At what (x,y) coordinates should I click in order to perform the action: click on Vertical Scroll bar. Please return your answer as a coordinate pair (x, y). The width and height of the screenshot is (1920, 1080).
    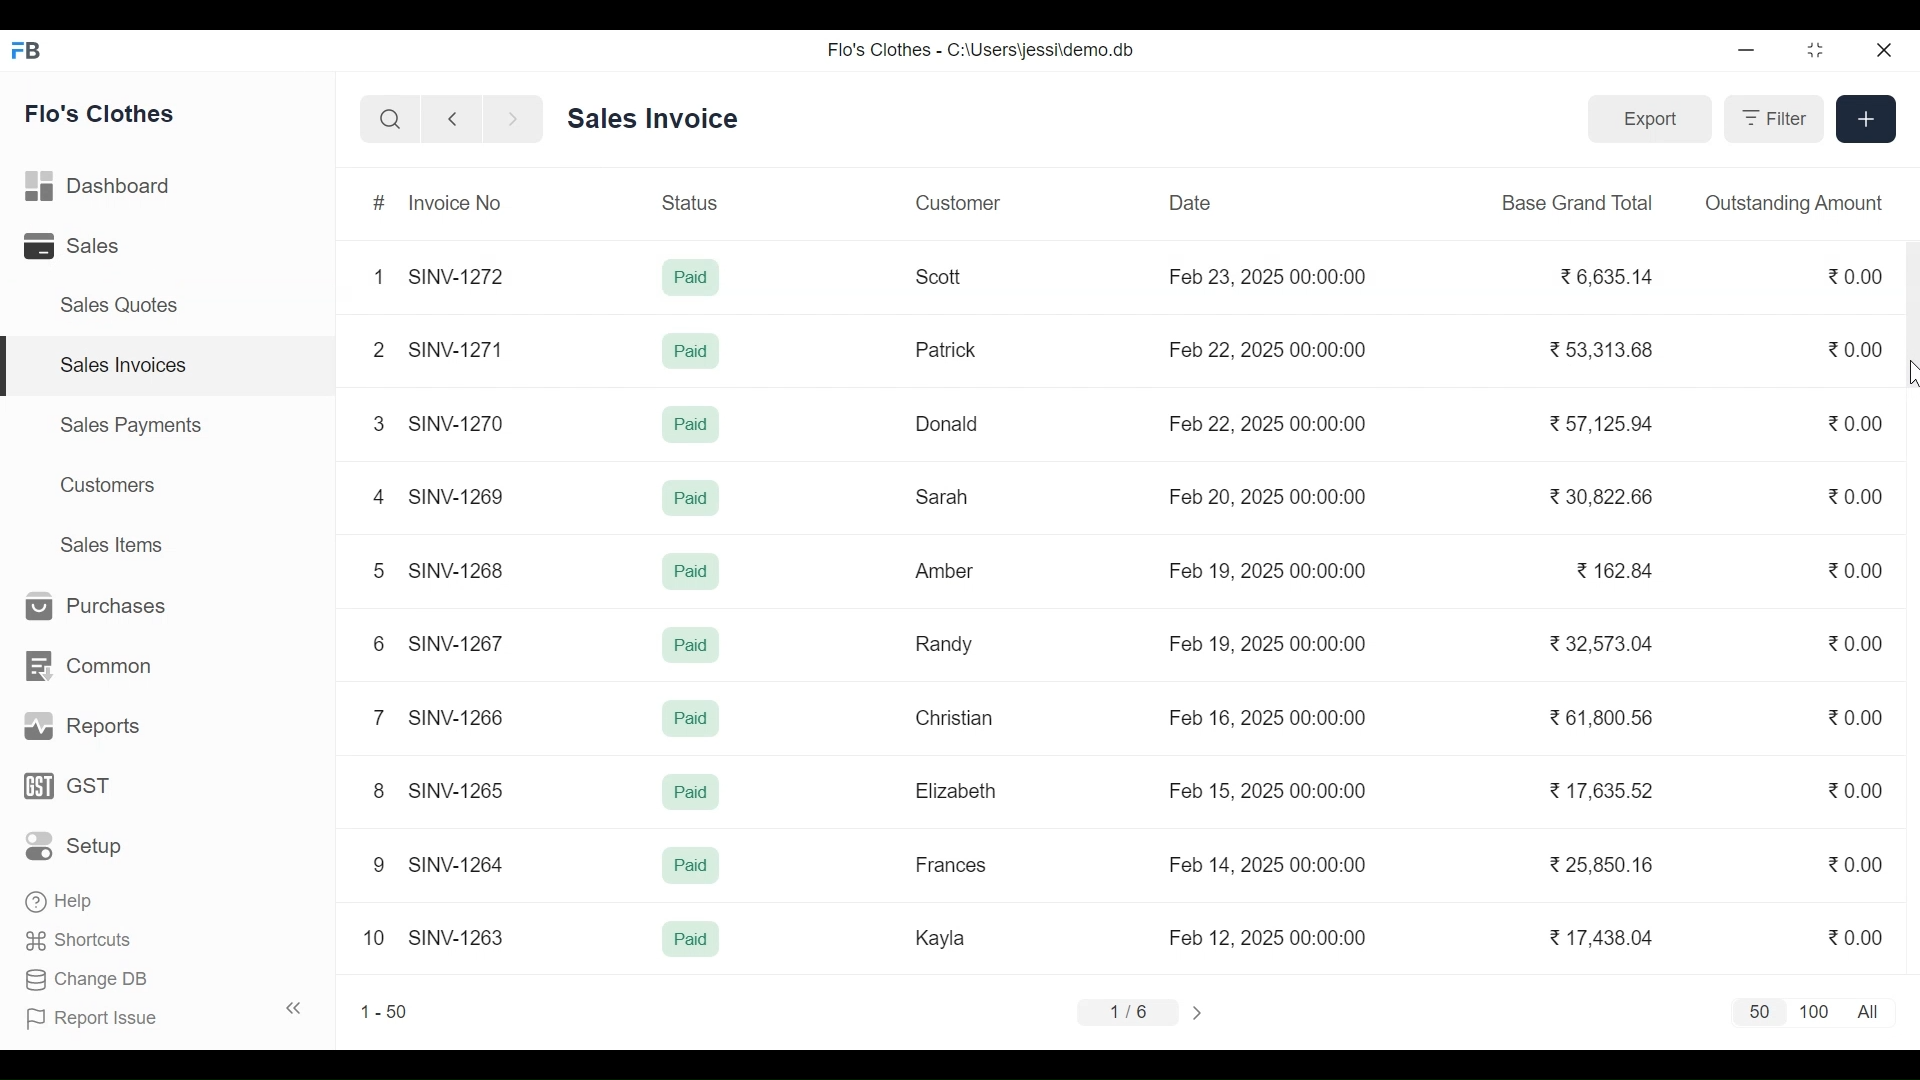
    Looking at the image, I should click on (1908, 316).